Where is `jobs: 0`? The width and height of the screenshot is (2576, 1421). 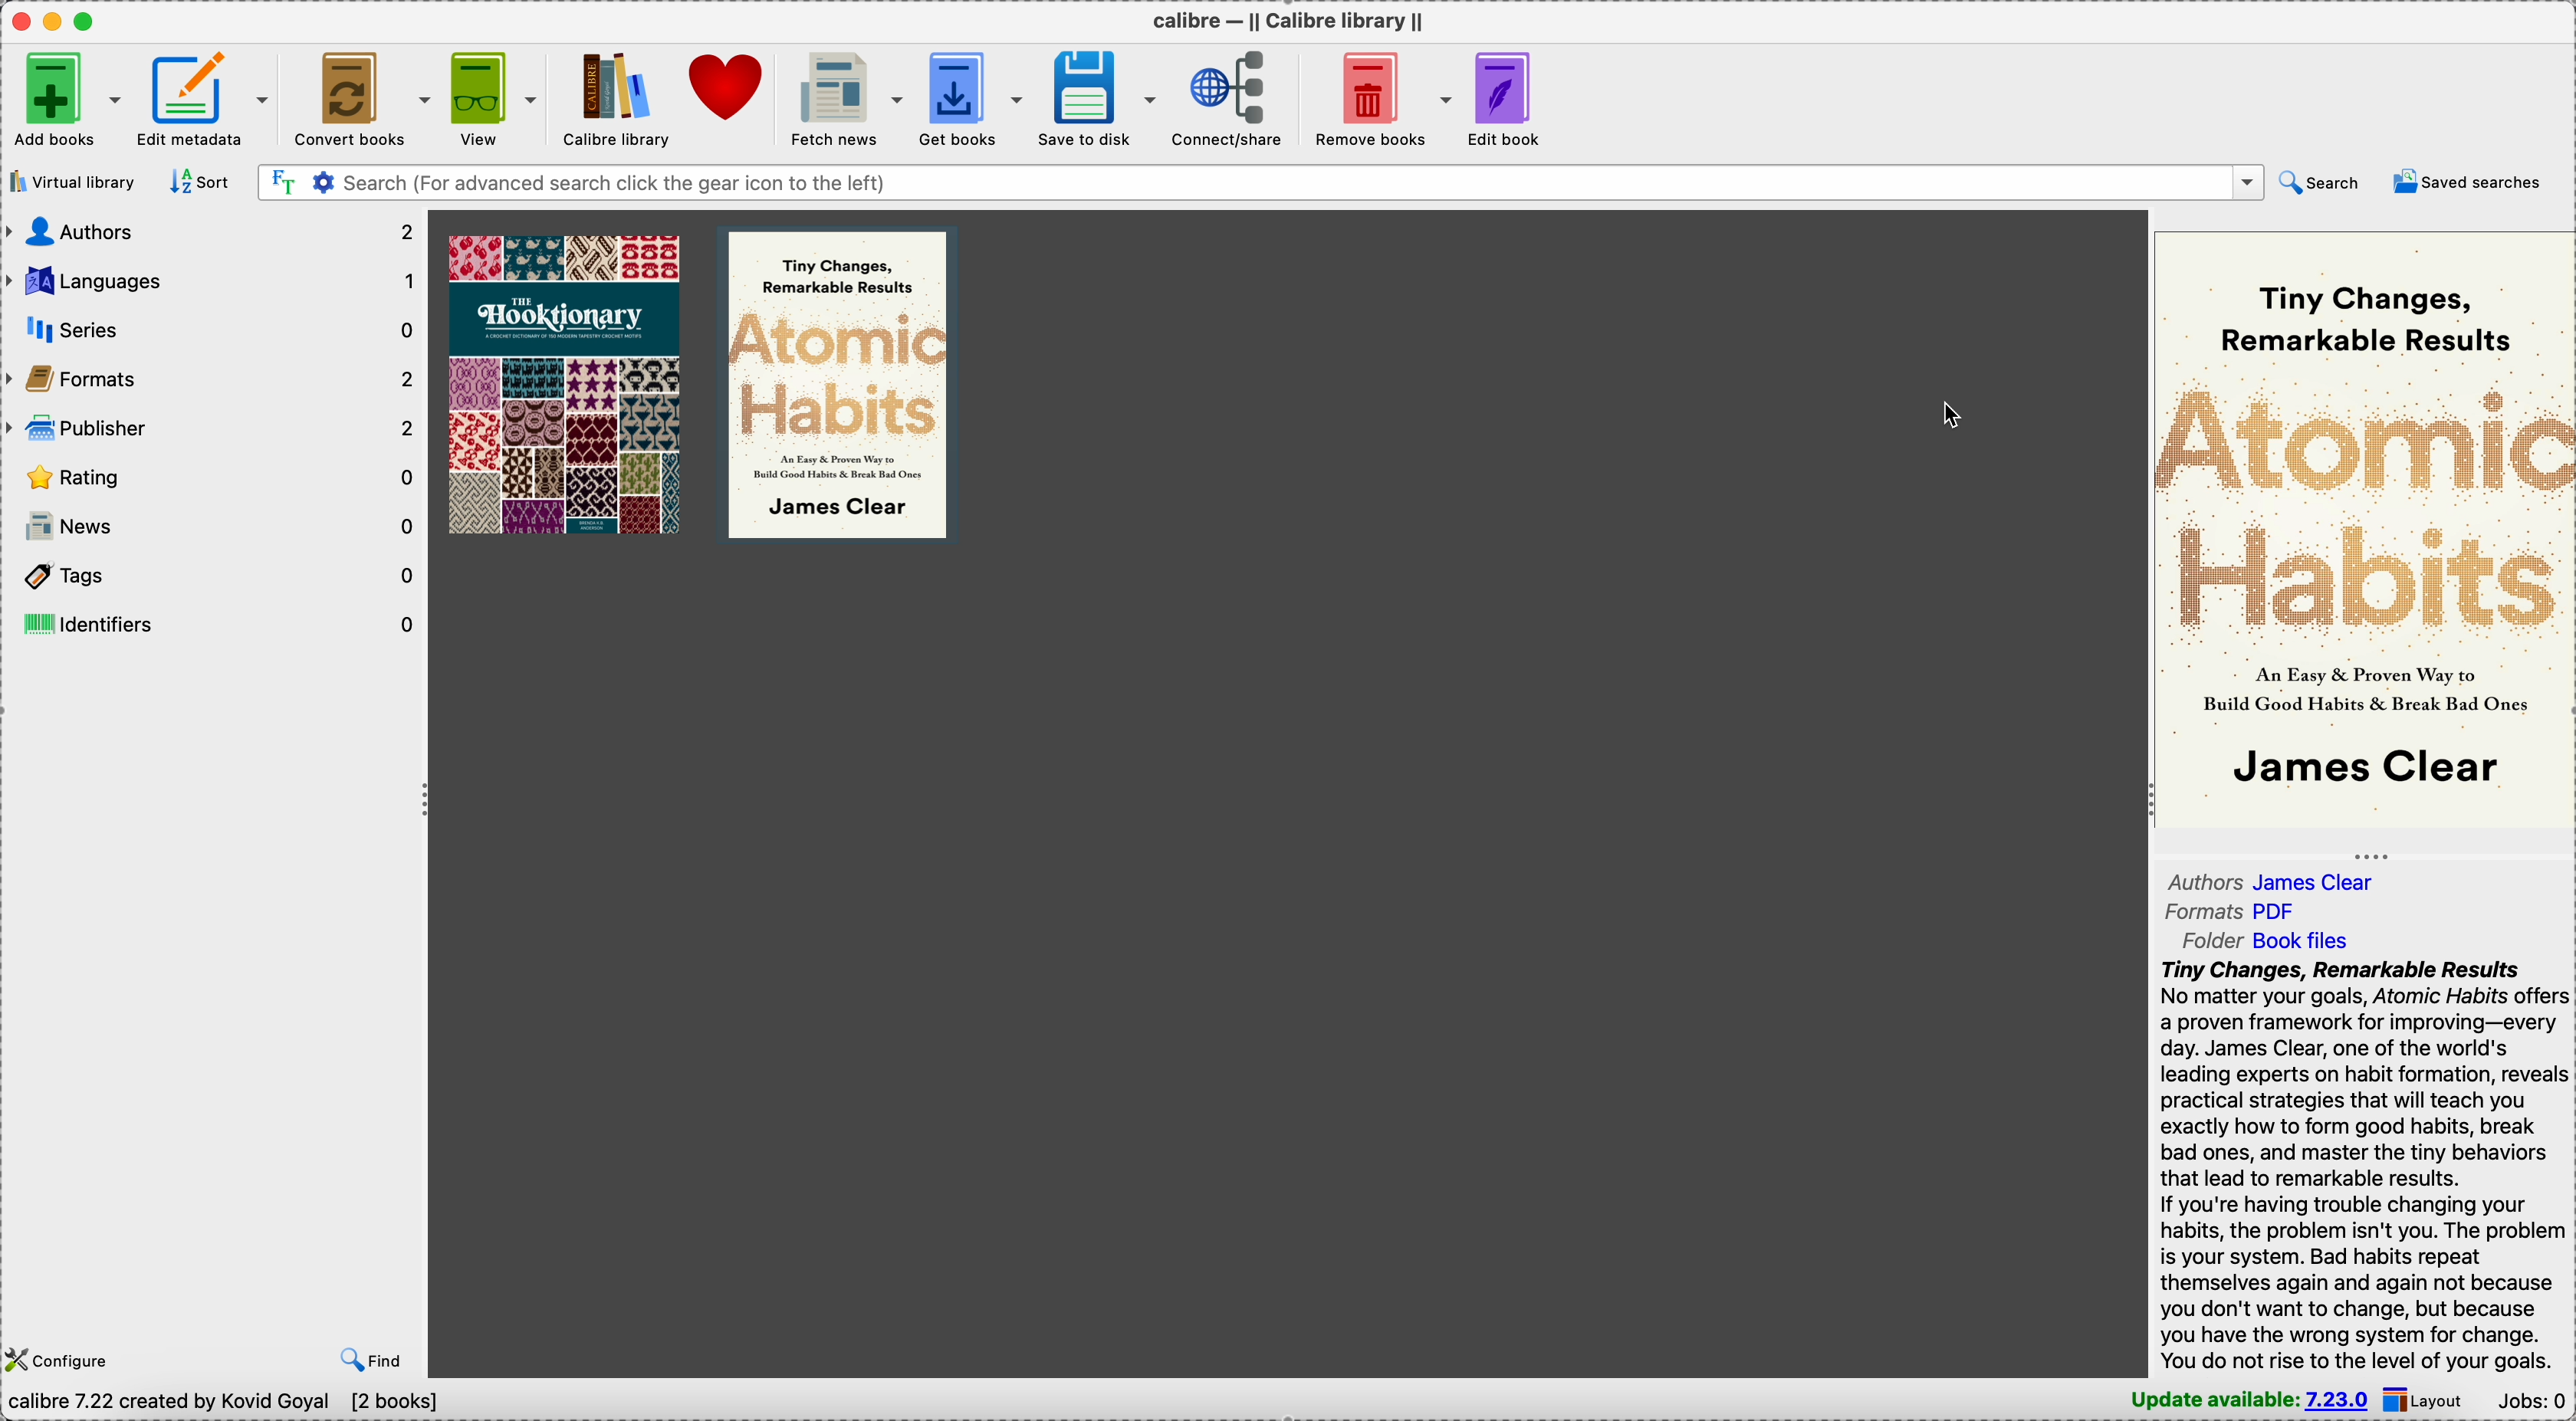
jobs: 0 is located at coordinates (2536, 1400).